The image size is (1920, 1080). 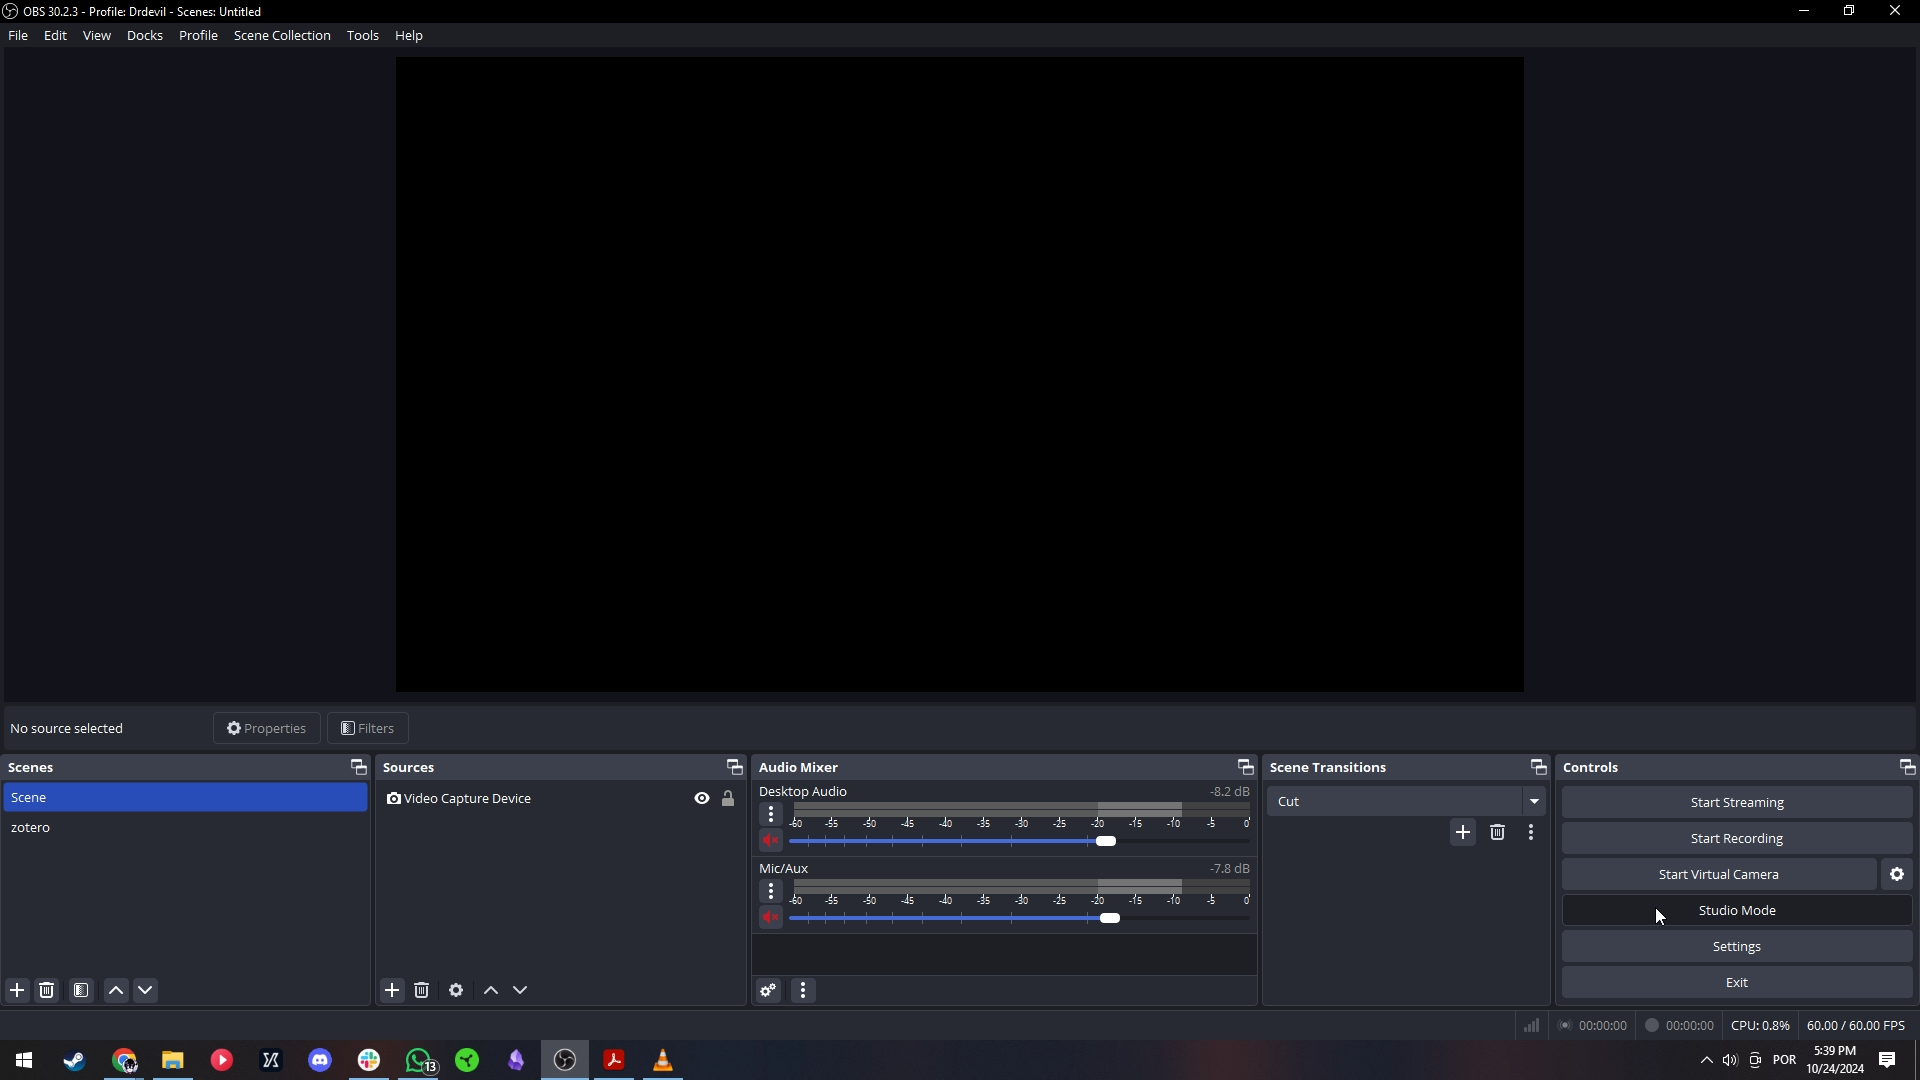 What do you see at coordinates (48, 991) in the screenshot?
I see `Remove scene` at bounding box center [48, 991].